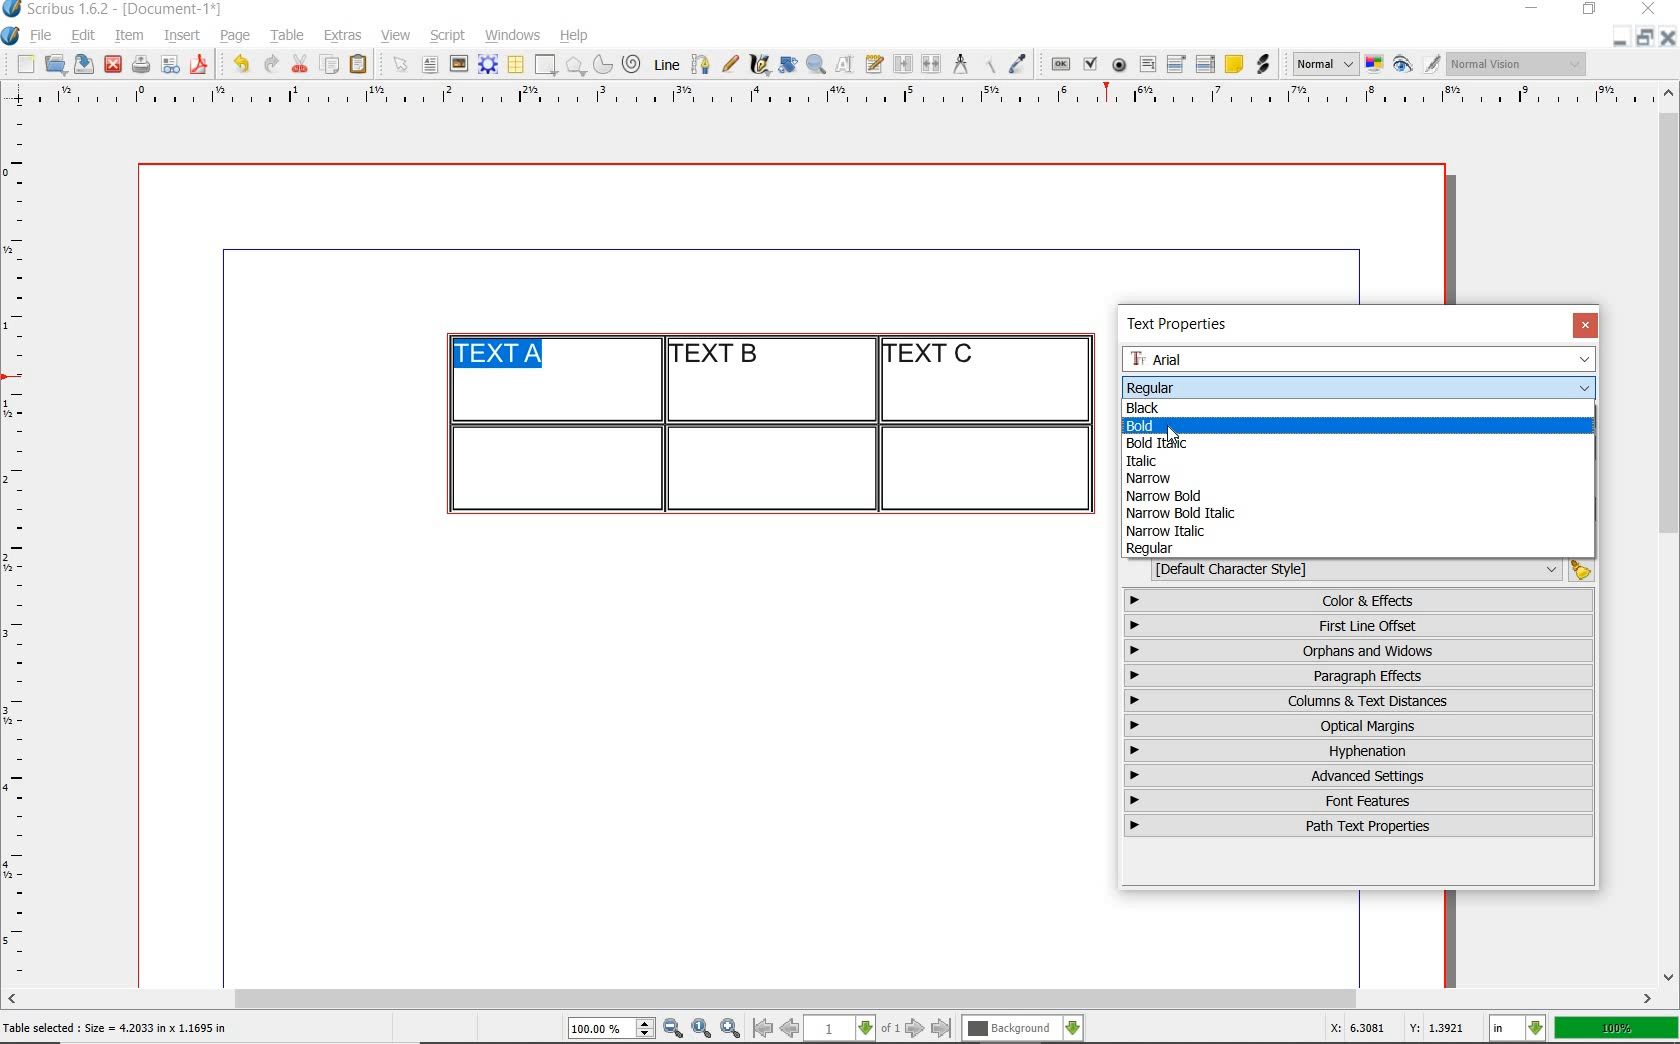  What do you see at coordinates (931, 65) in the screenshot?
I see `unlink text frames` at bounding box center [931, 65].